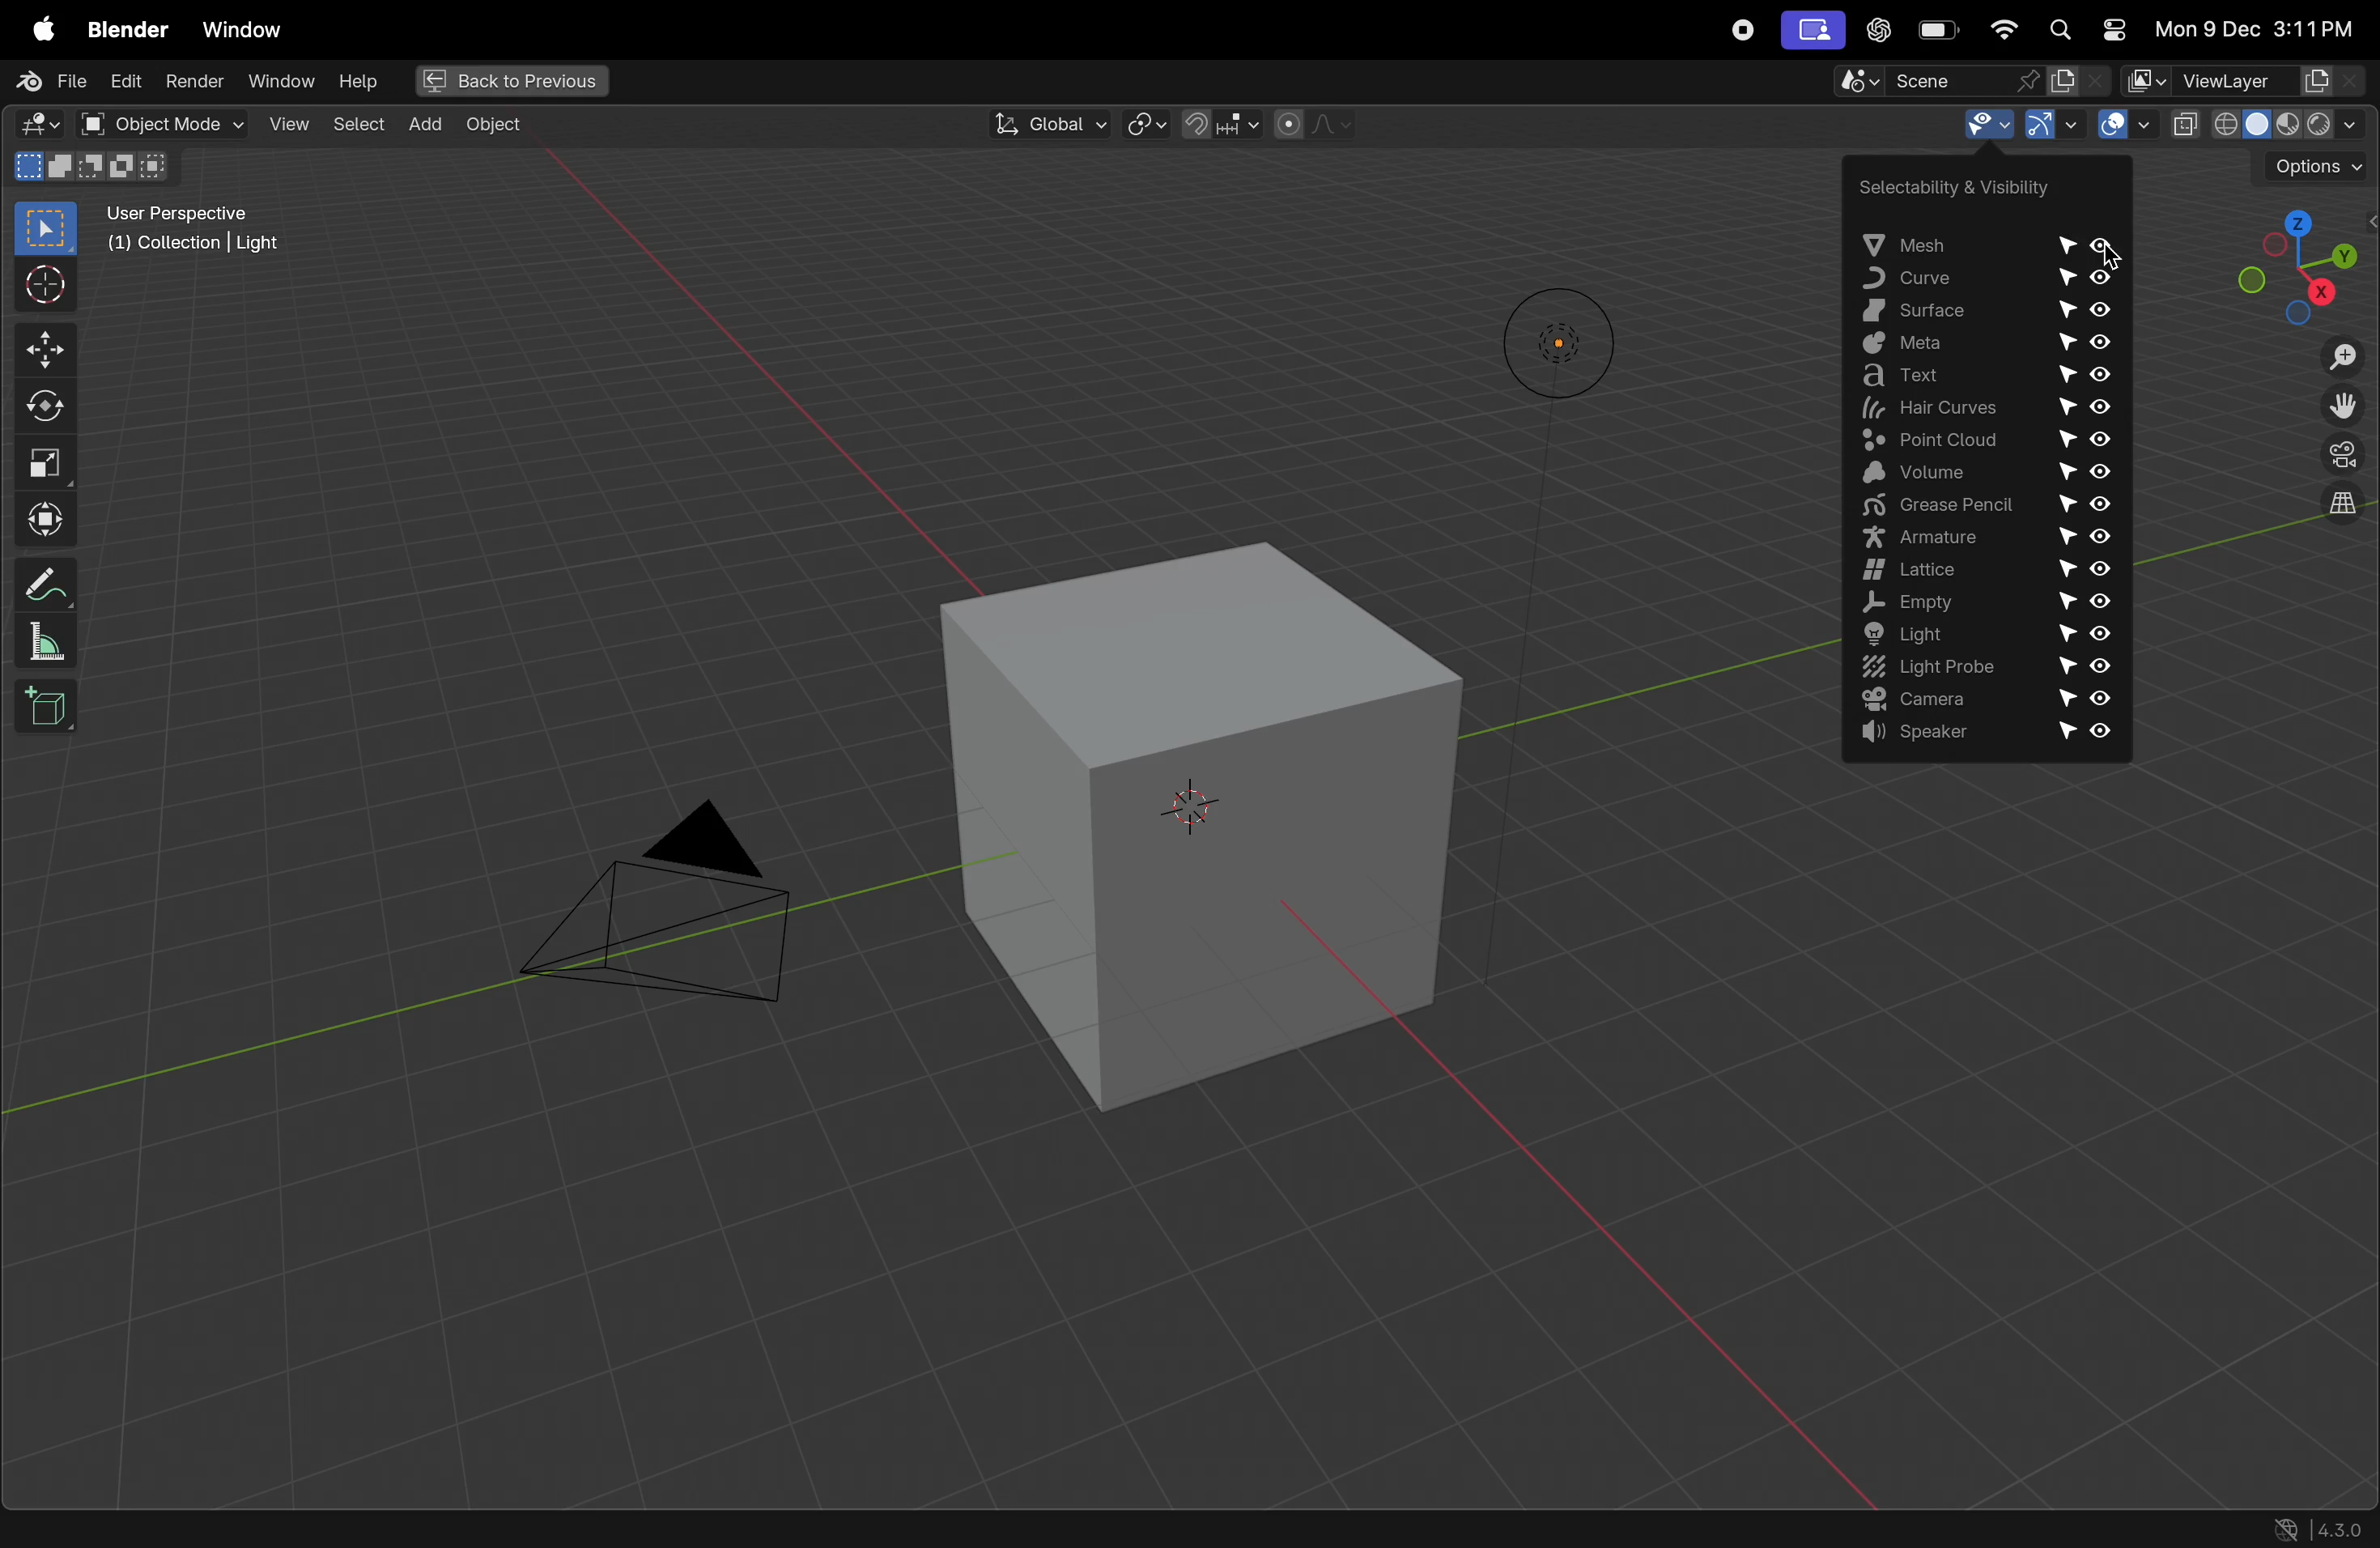 This screenshot has width=2380, height=1548. What do you see at coordinates (2125, 126) in the screenshot?
I see `overlays` at bounding box center [2125, 126].